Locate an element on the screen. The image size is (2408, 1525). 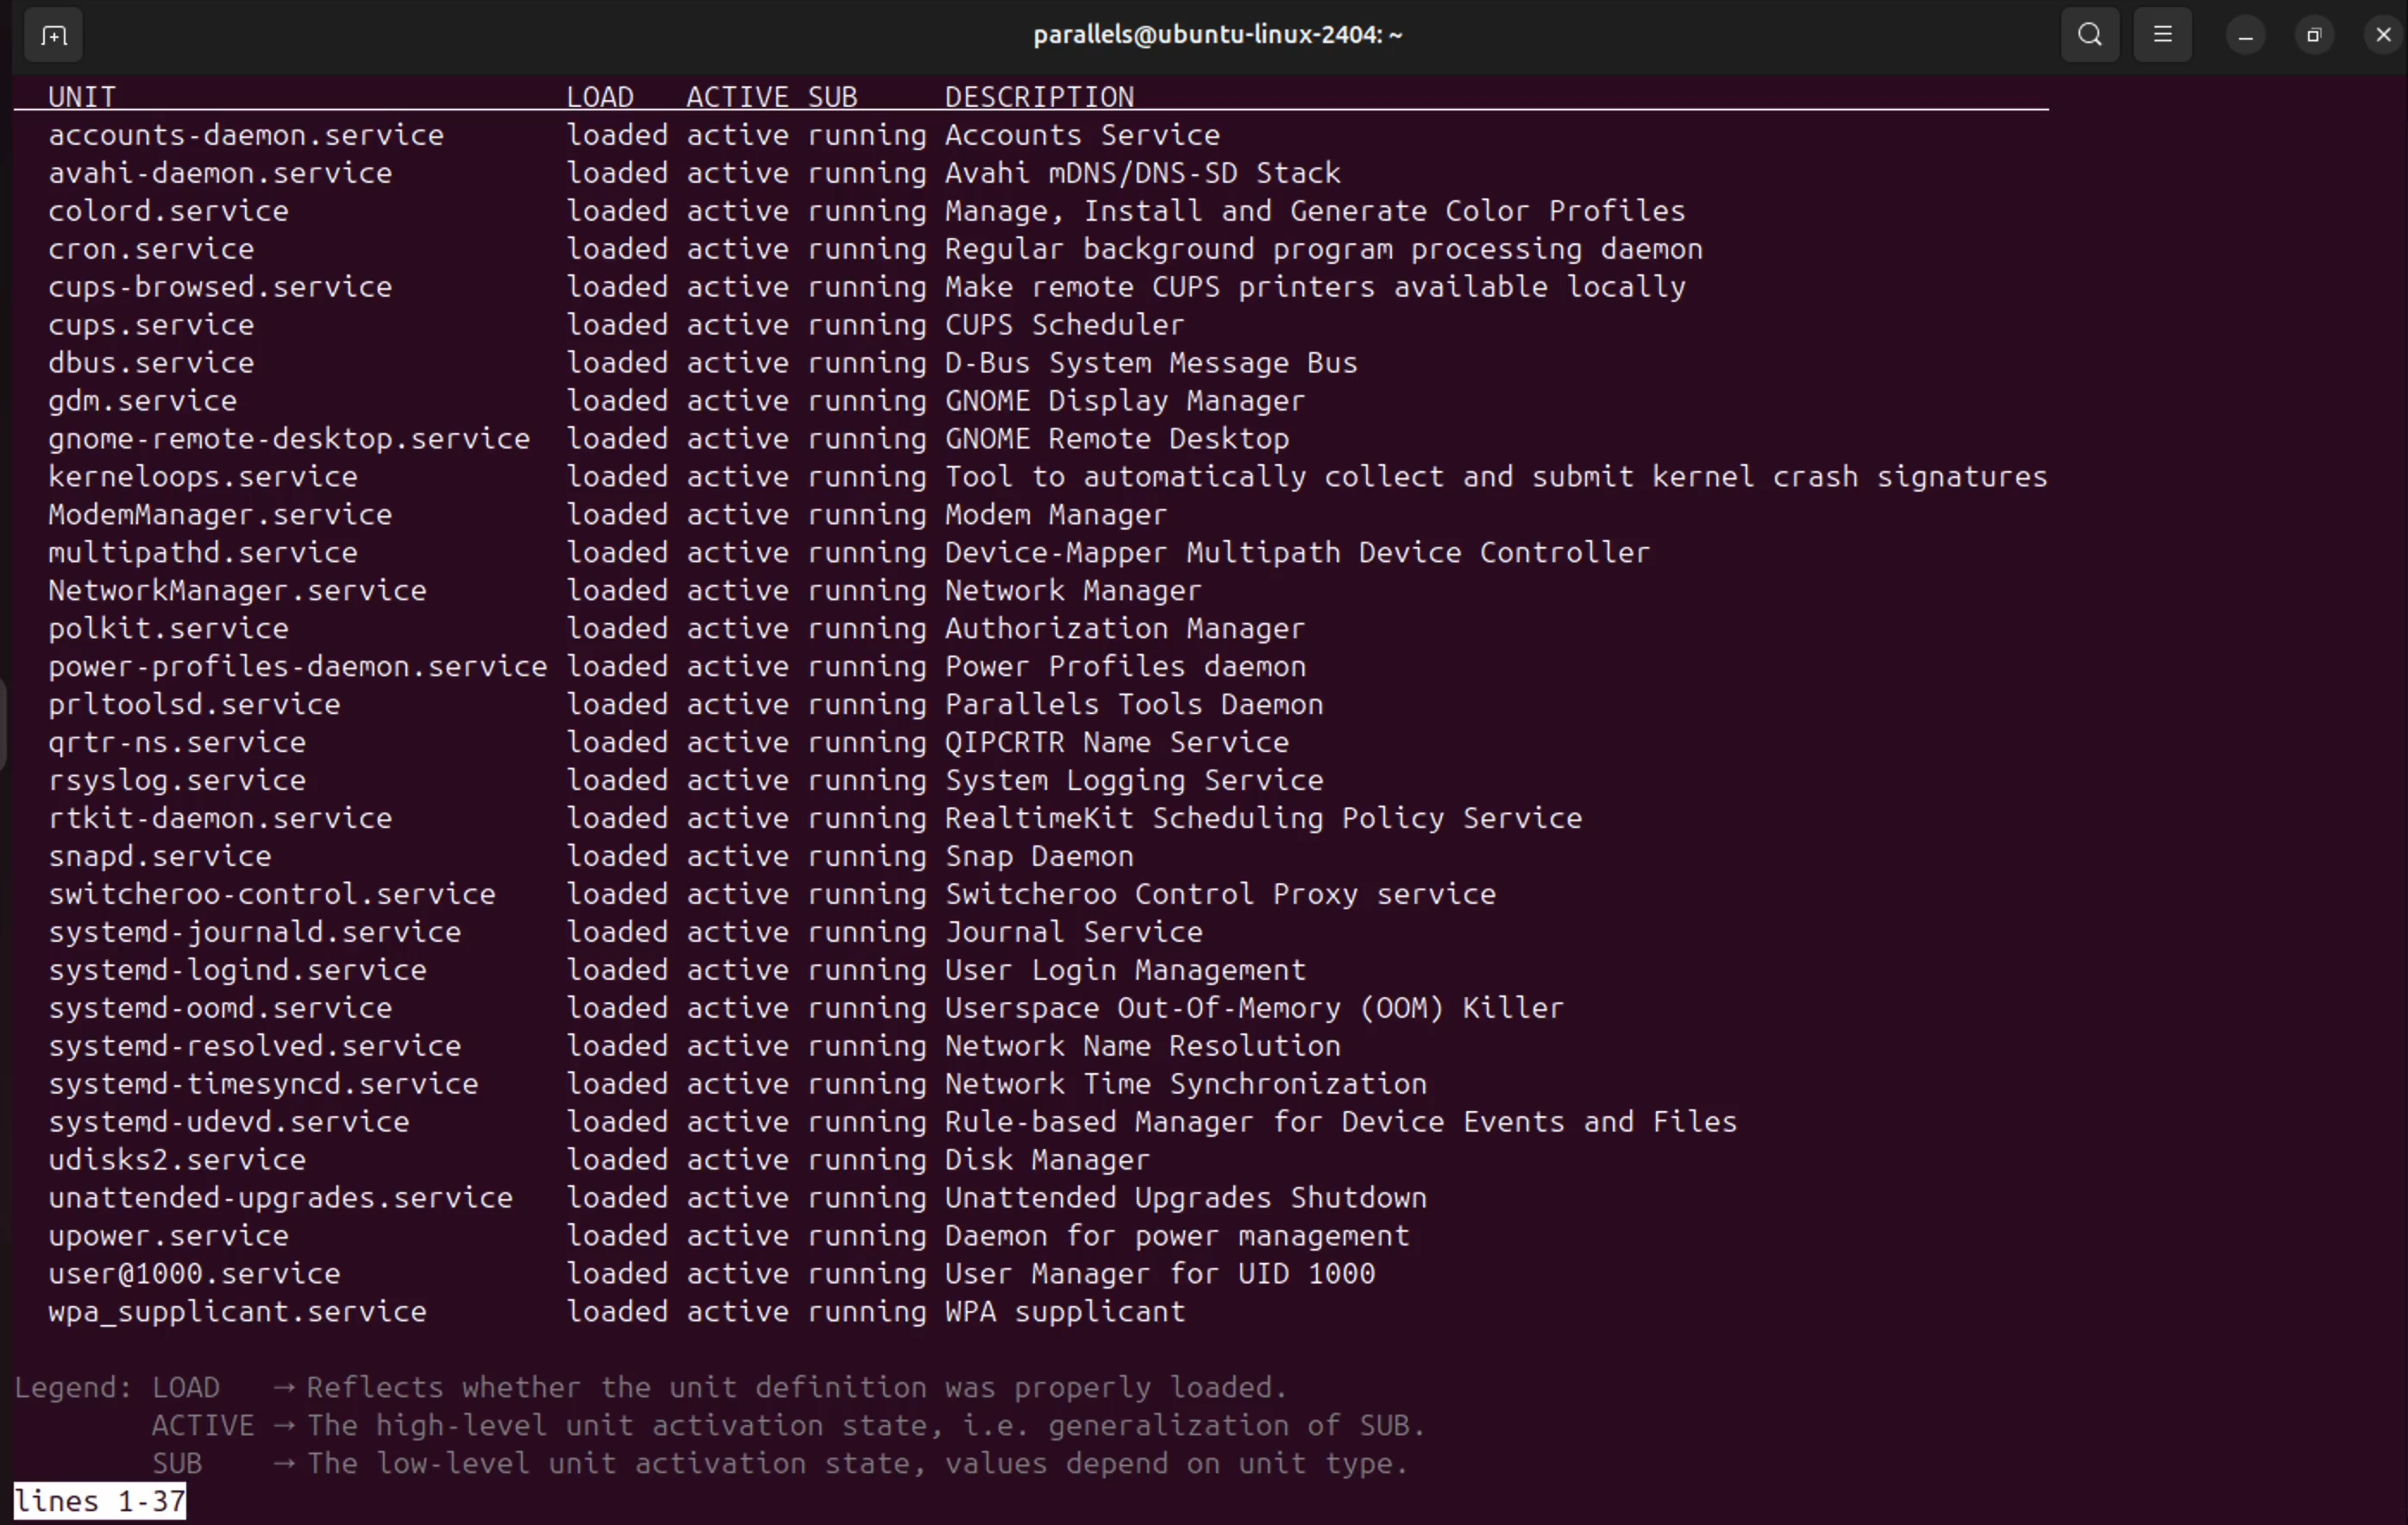
active running  is located at coordinates (1152, 824).